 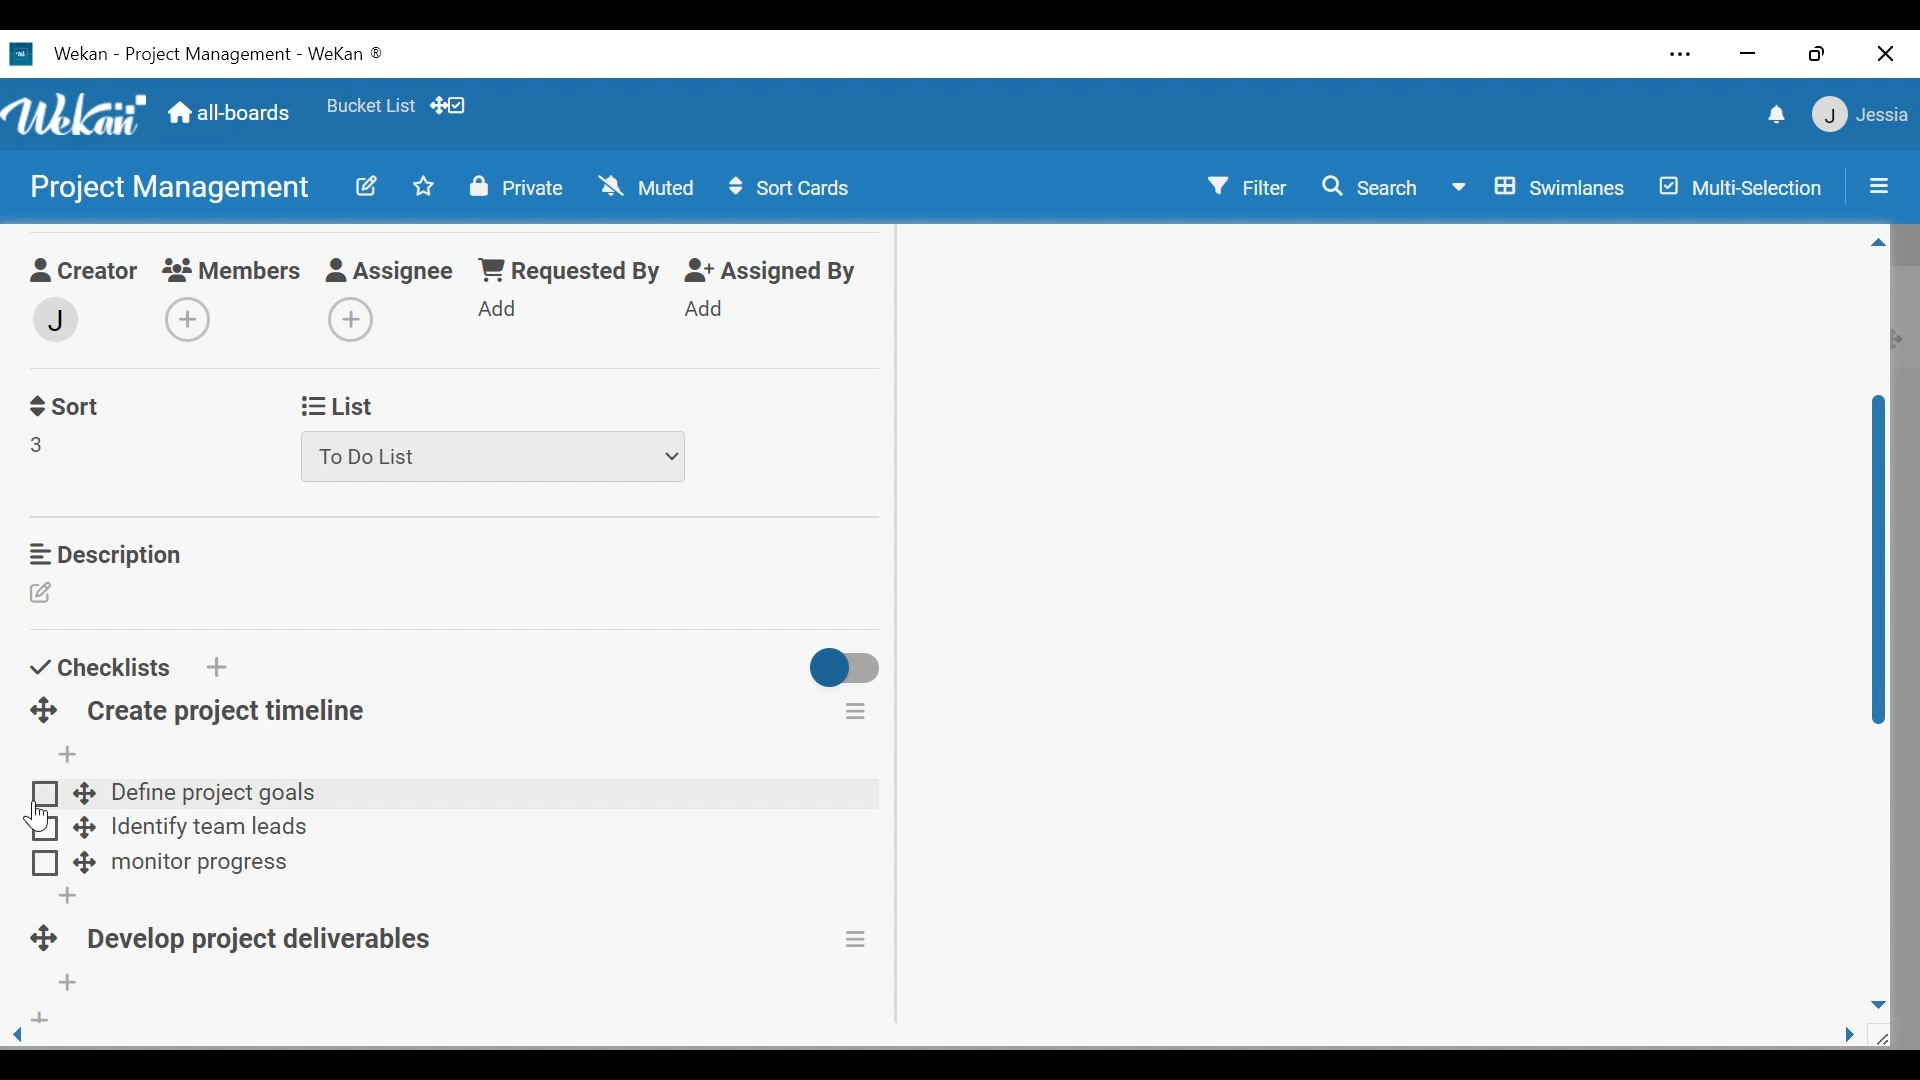 What do you see at coordinates (218, 669) in the screenshot?
I see `` at bounding box center [218, 669].